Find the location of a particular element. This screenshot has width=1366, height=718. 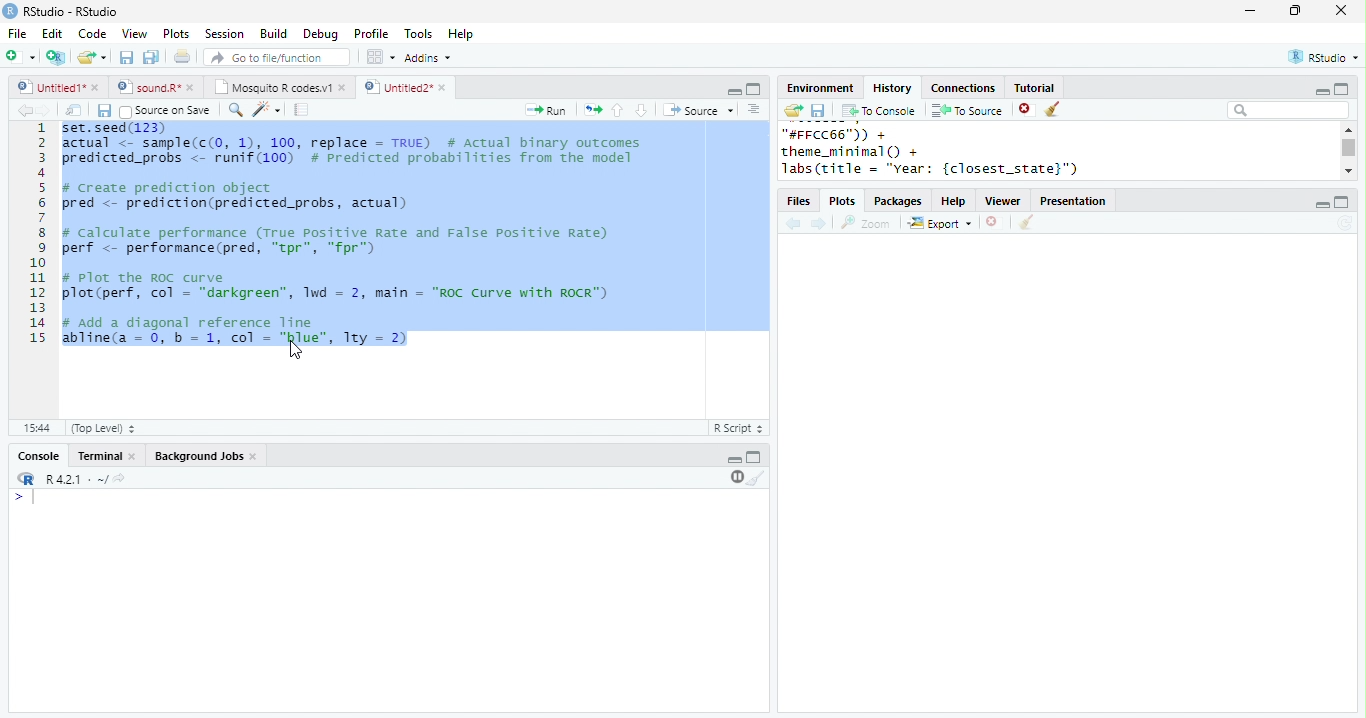

Tutorial is located at coordinates (1033, 87).